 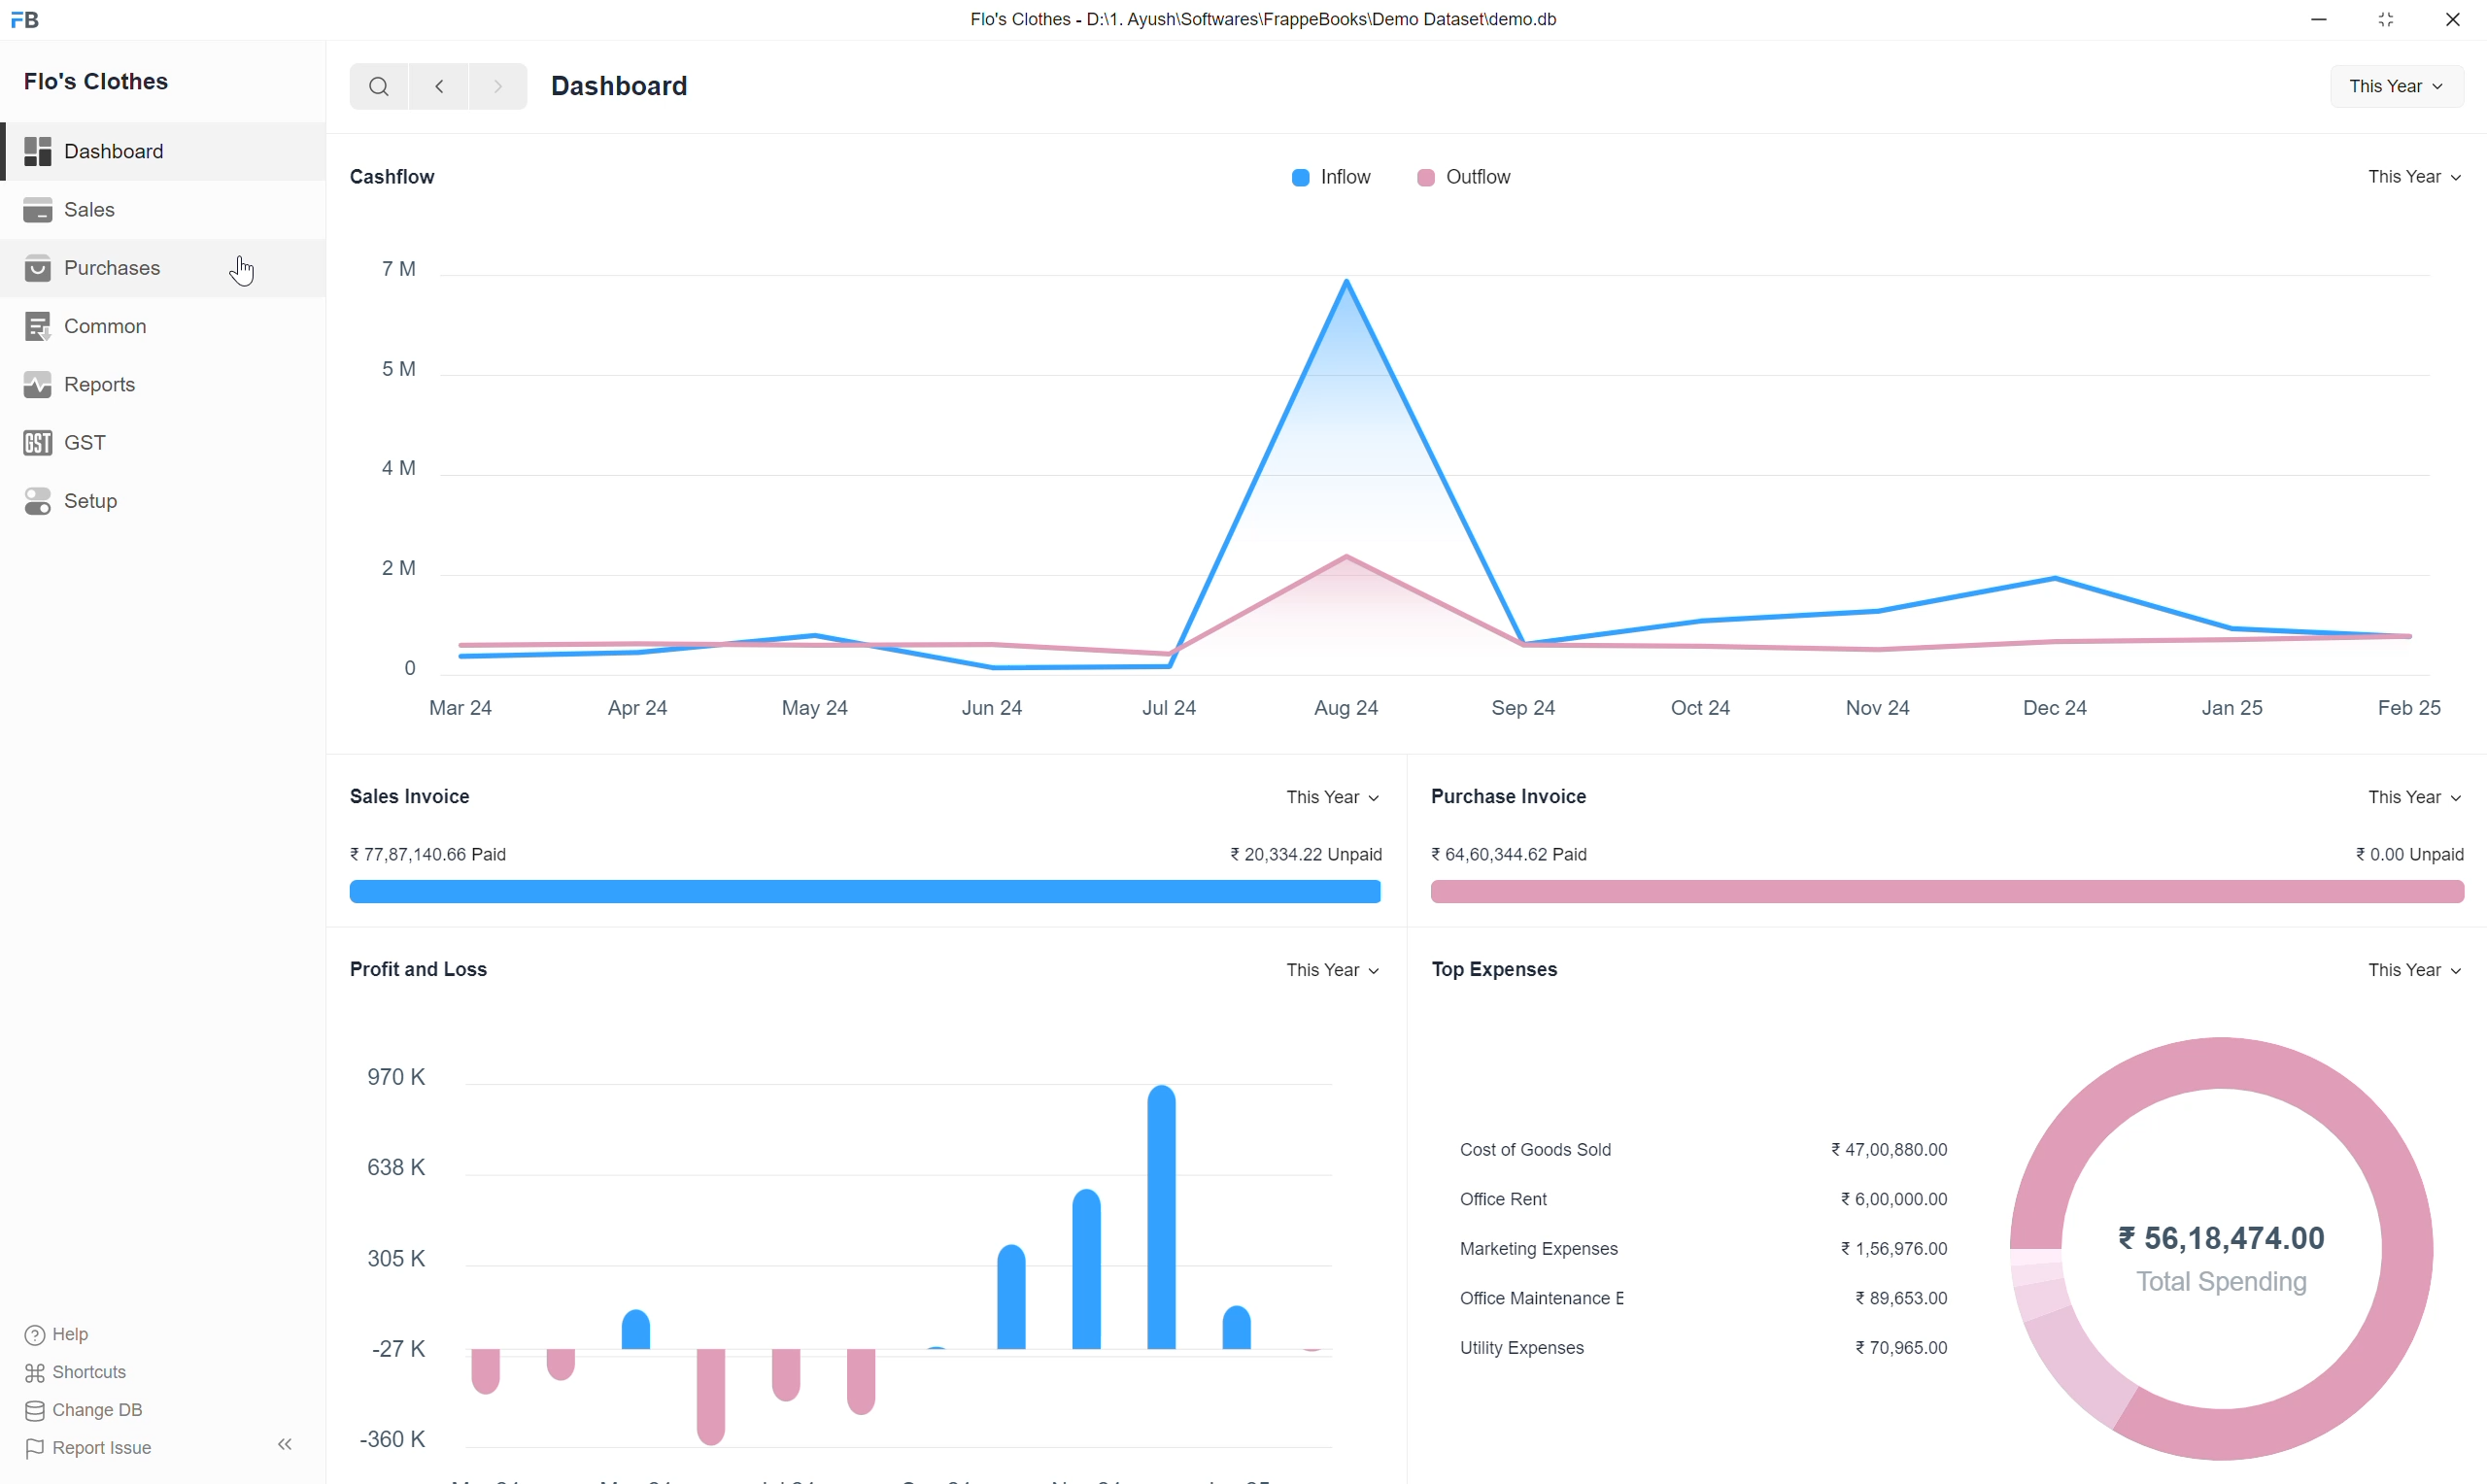 I want to click on Nov 24, so click(x=1877, y=709).